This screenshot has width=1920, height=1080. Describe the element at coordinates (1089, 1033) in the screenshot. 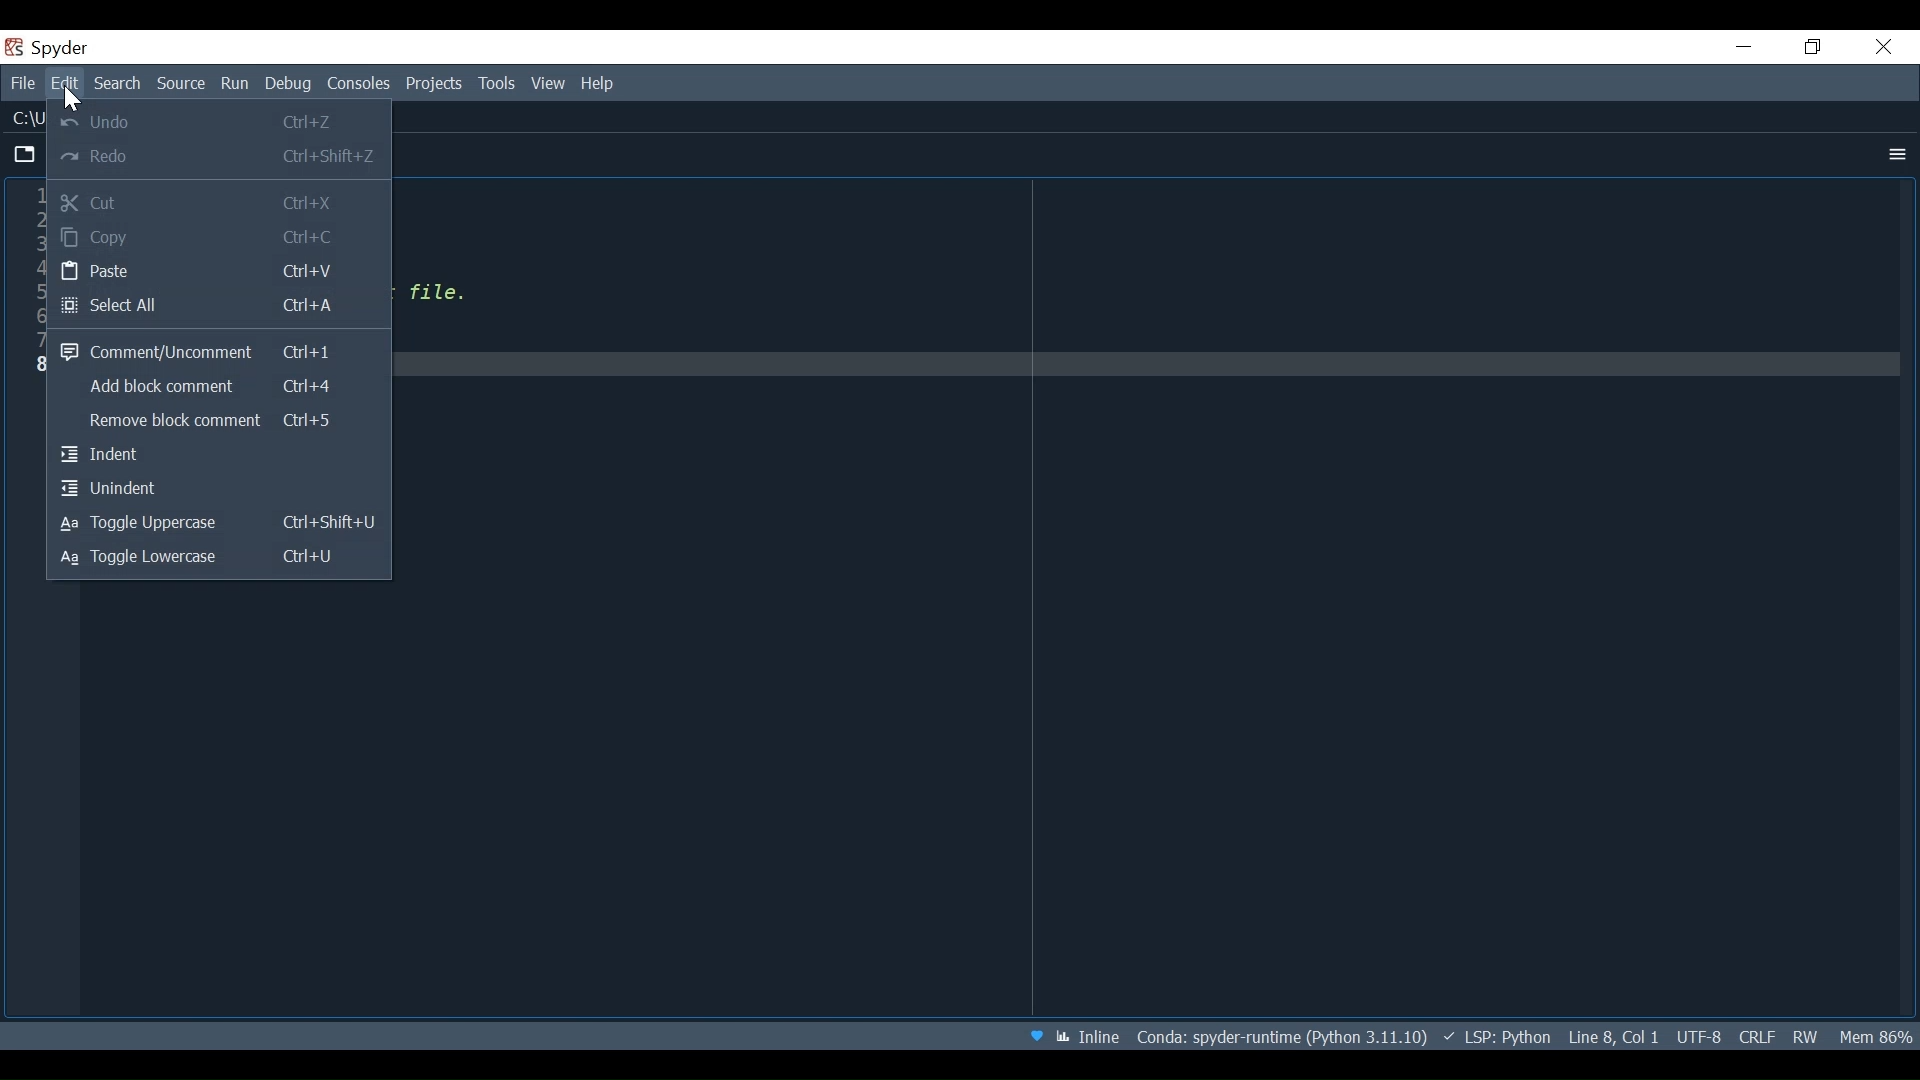

I see `Toggle between inline and interactive Matplotlib plotting` at that location.